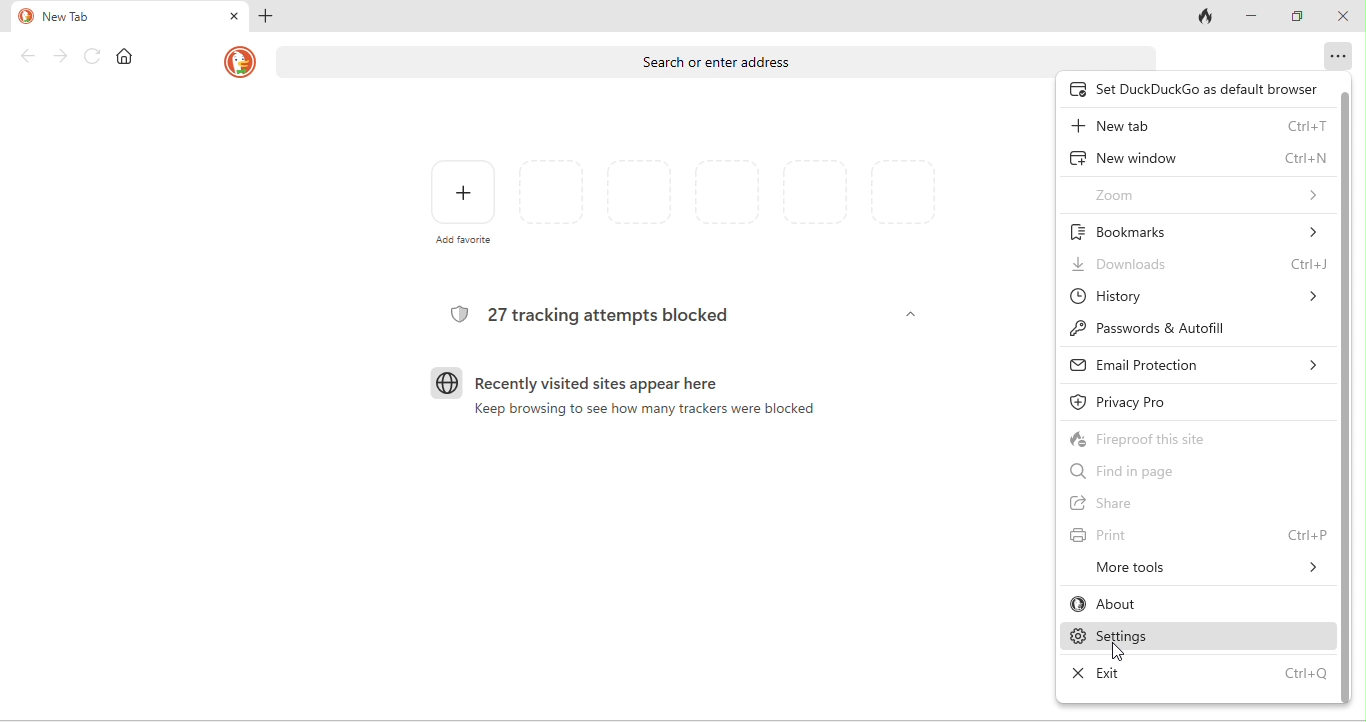 Image resolution: width=1366 pixels, height=722 pixels. I want to click on new tab, so click(98, 18).